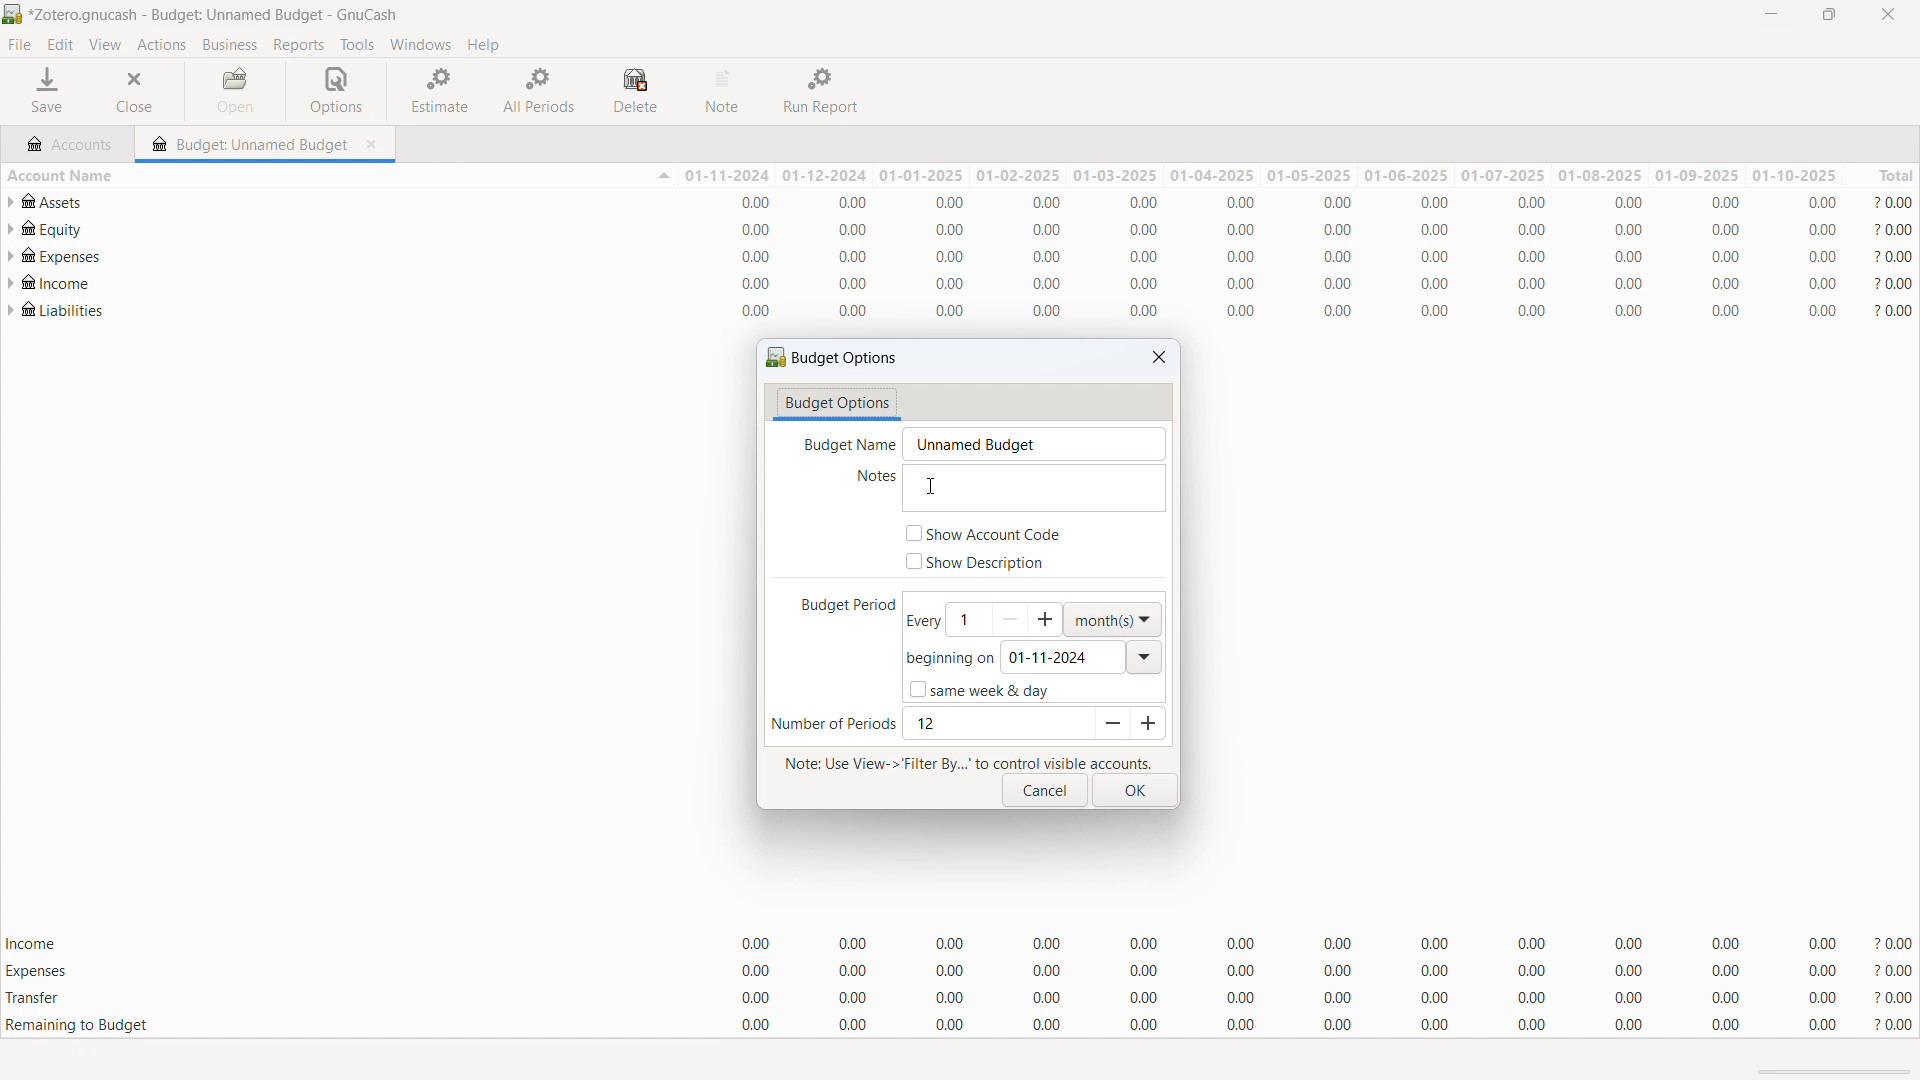 Image resolution: width=1920 pixels, height=1080 pixels. I want to click on expand subaccounts, so click(12, 282).